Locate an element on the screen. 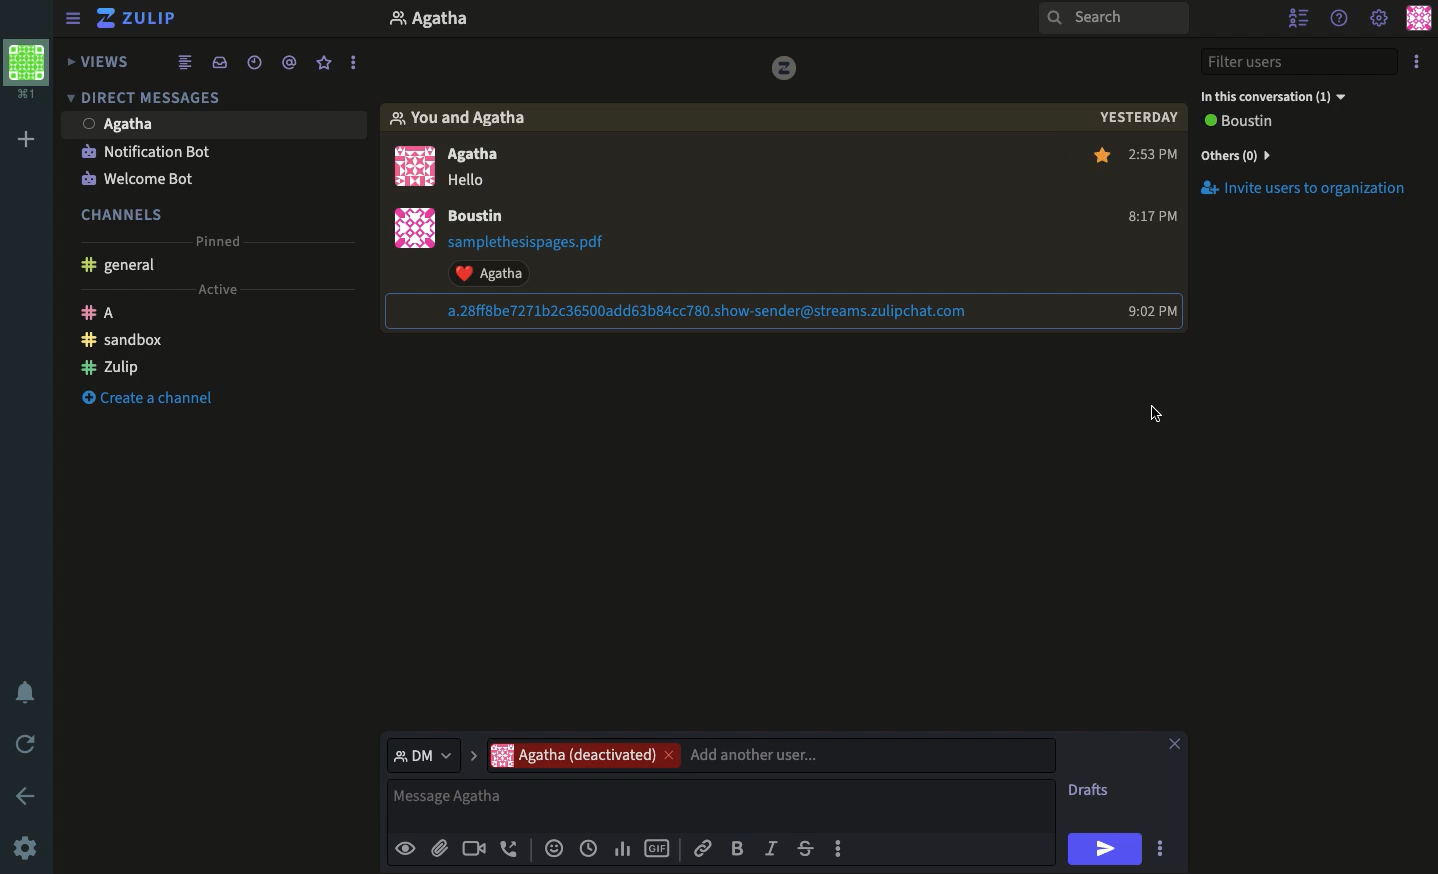  DM is located at coordinates (432, 755).